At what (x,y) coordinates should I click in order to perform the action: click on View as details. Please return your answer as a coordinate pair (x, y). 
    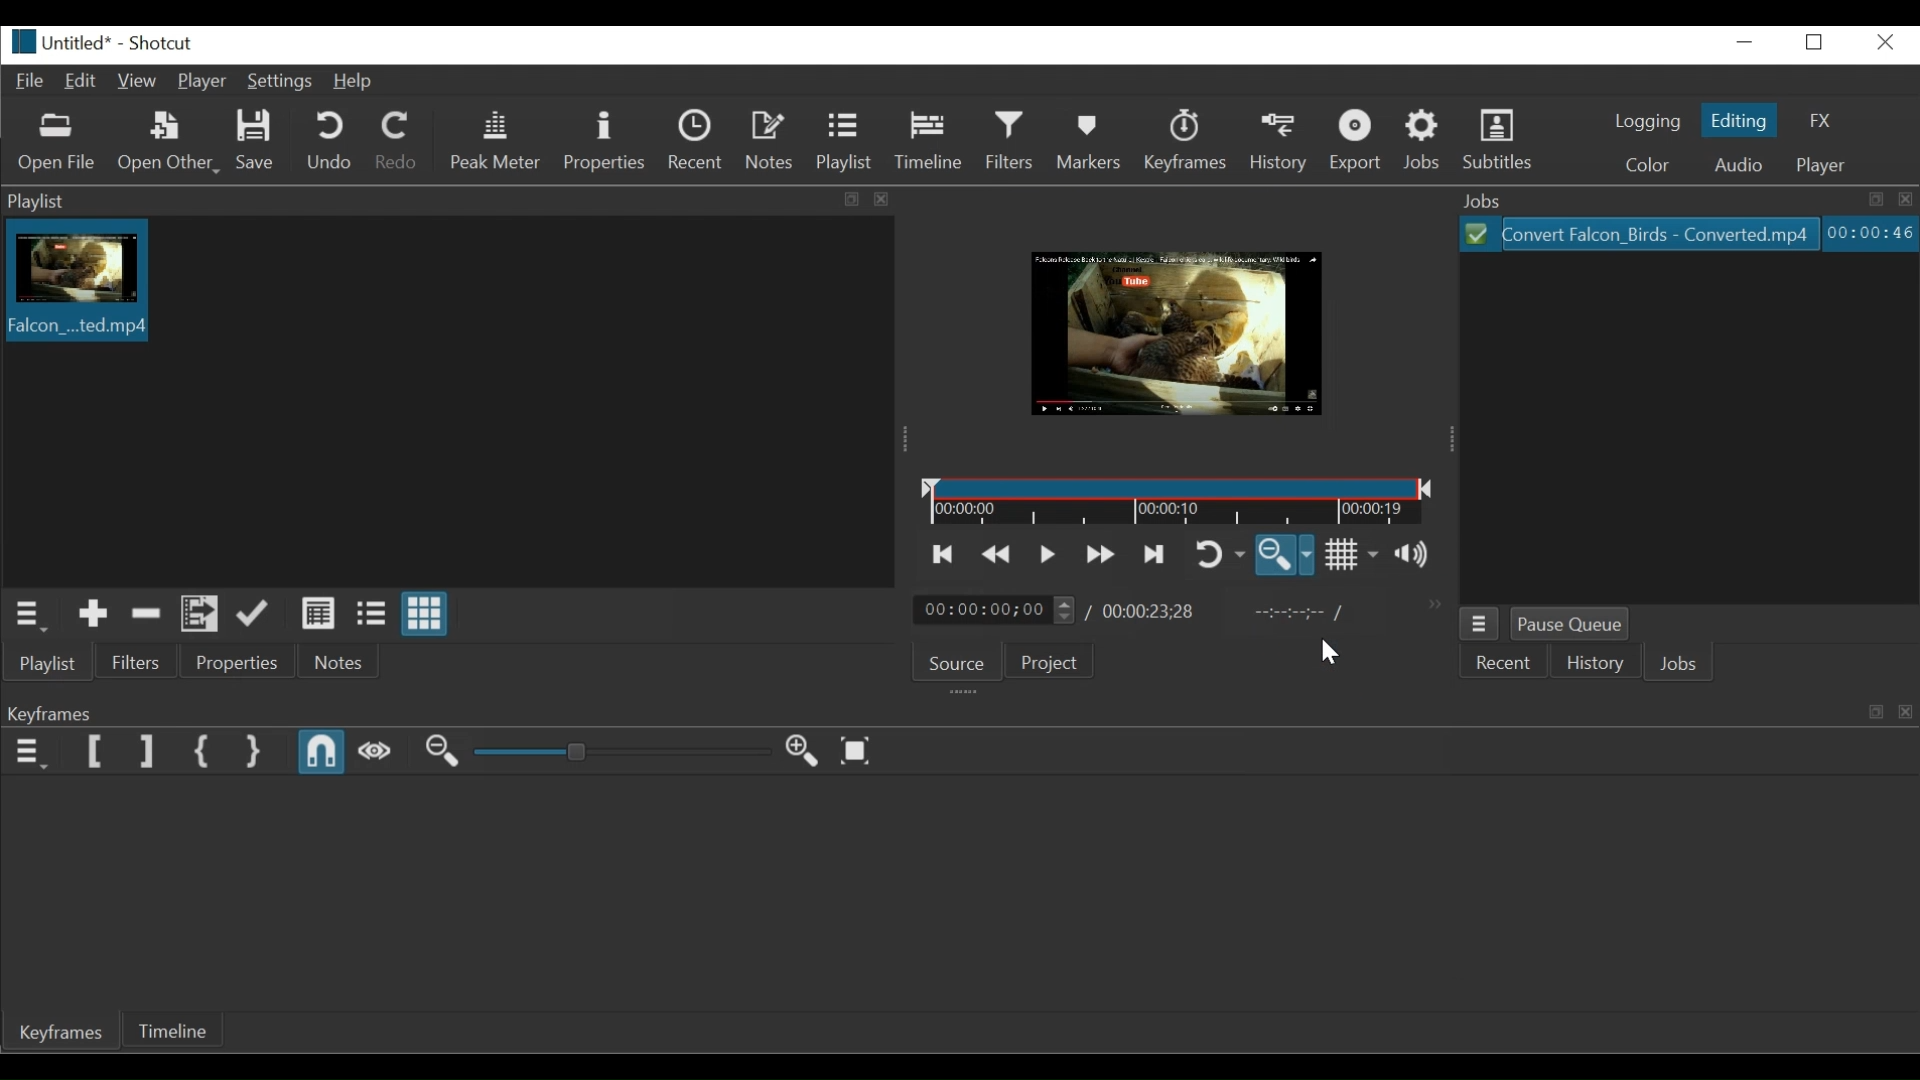
    Looking at the image, I should click on (319, 615).